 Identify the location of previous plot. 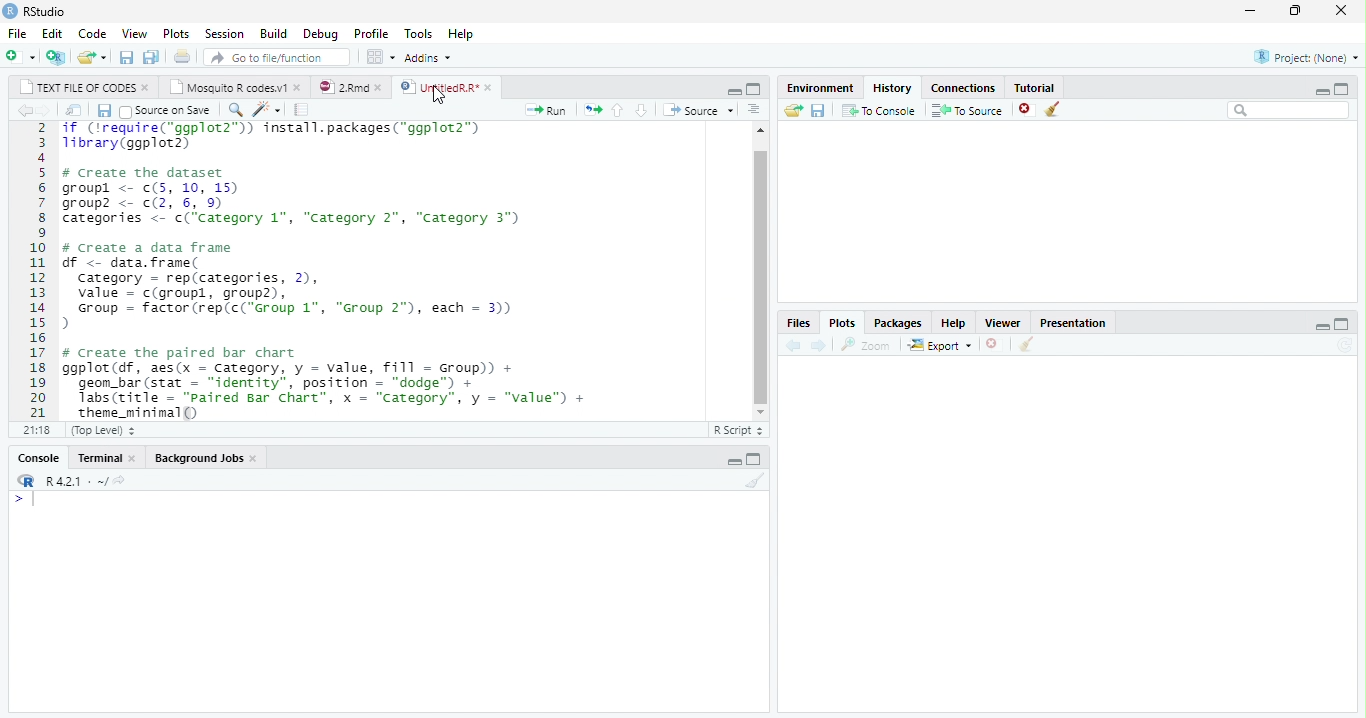
(793, 346).